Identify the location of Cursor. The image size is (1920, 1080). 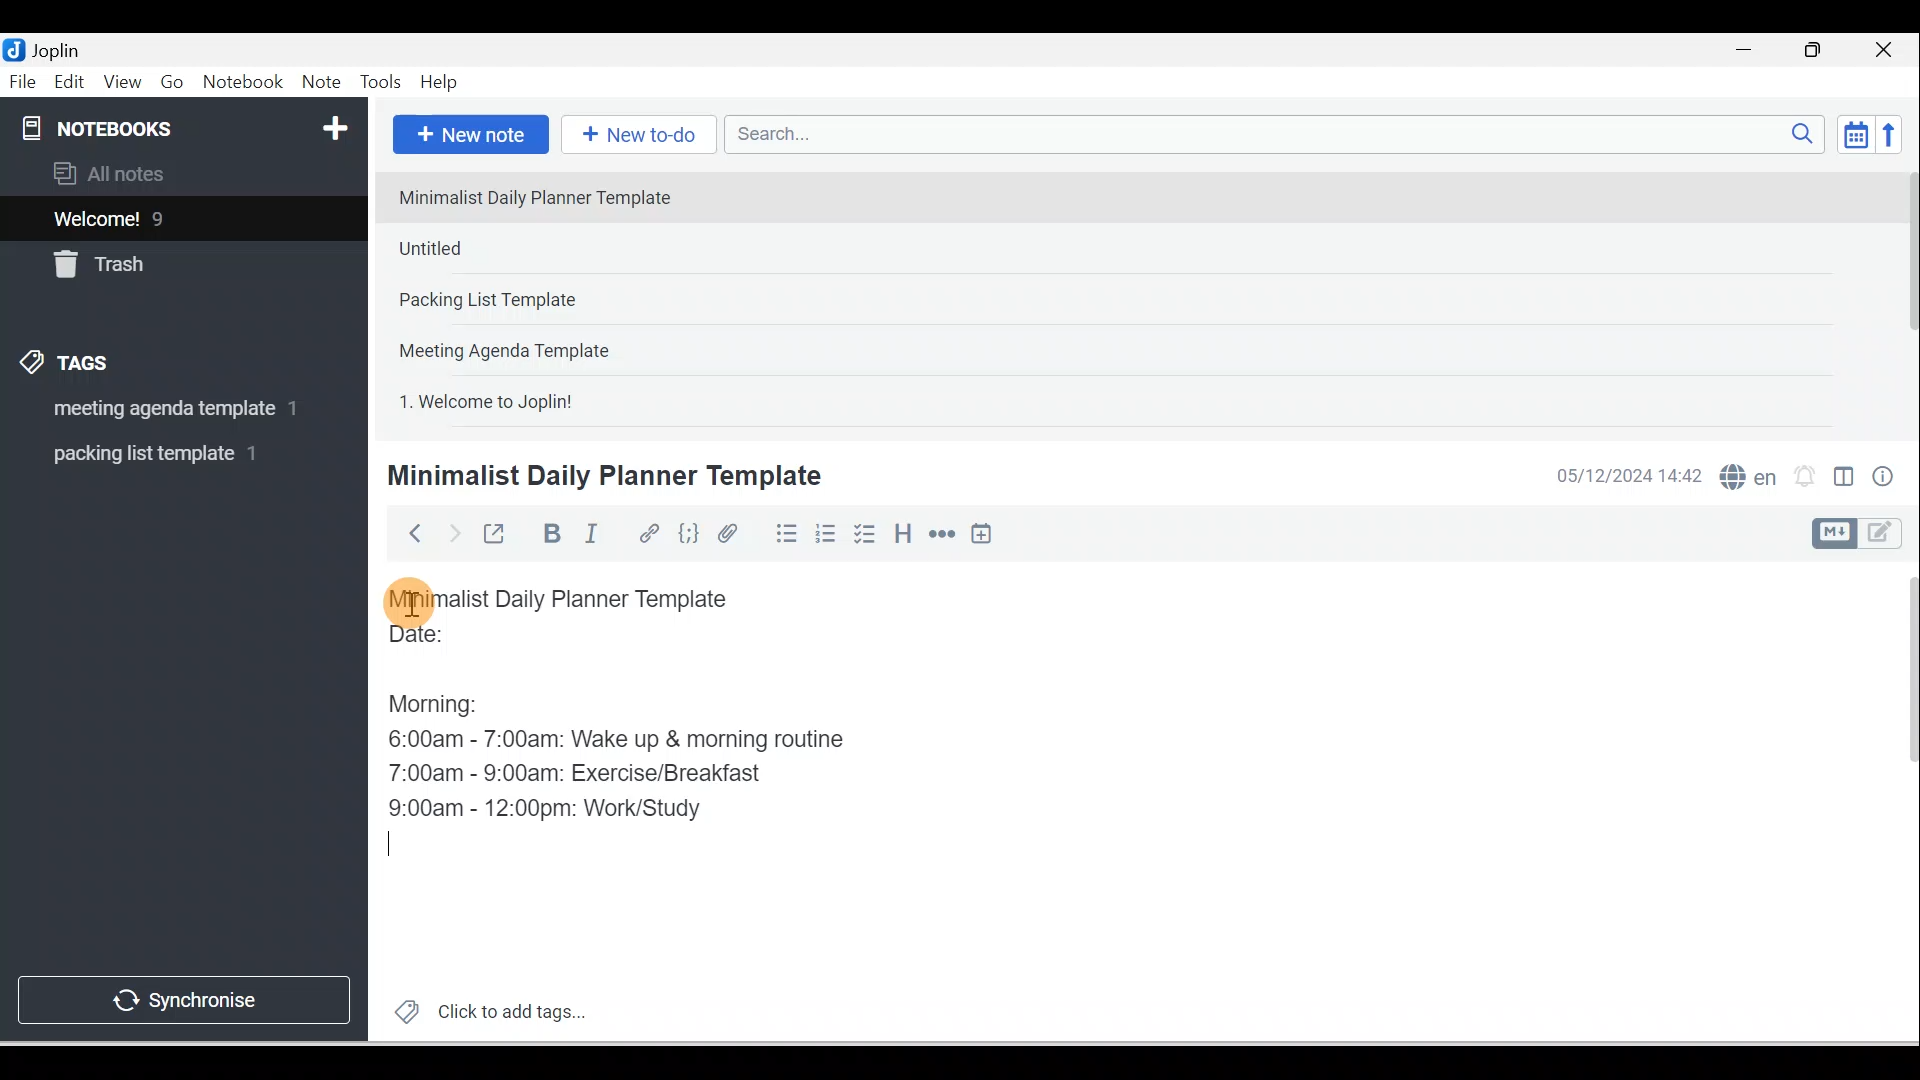
(410, 600).